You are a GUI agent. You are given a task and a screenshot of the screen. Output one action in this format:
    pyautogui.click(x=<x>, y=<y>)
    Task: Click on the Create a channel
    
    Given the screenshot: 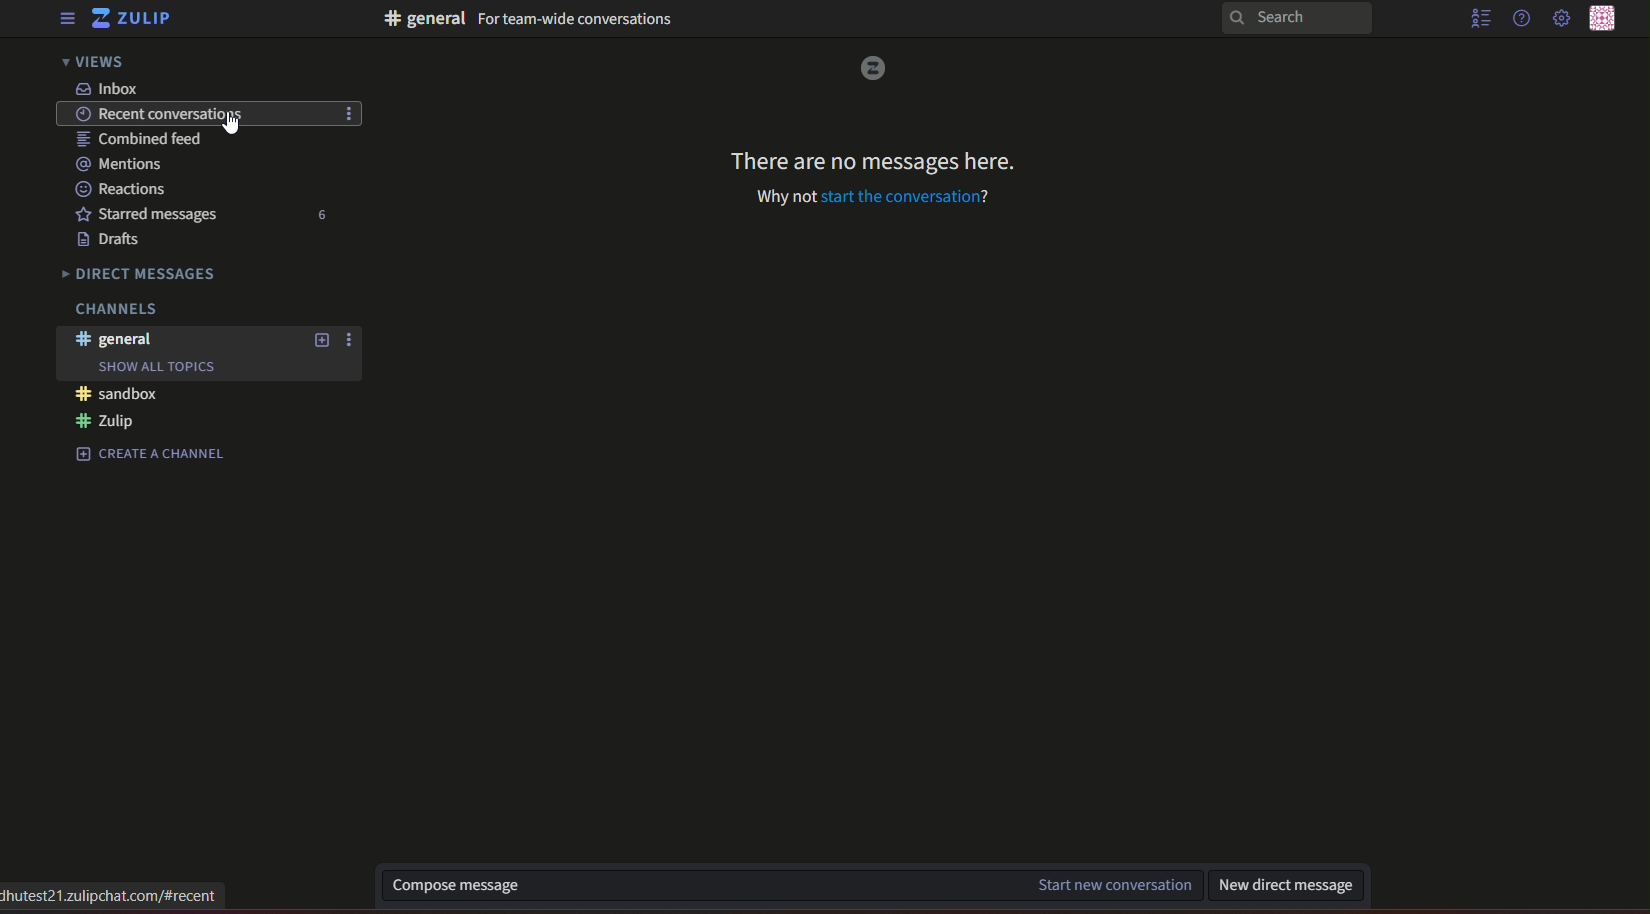 What is the action you would take?
    pyautogui.click(x=153, y=454)
    